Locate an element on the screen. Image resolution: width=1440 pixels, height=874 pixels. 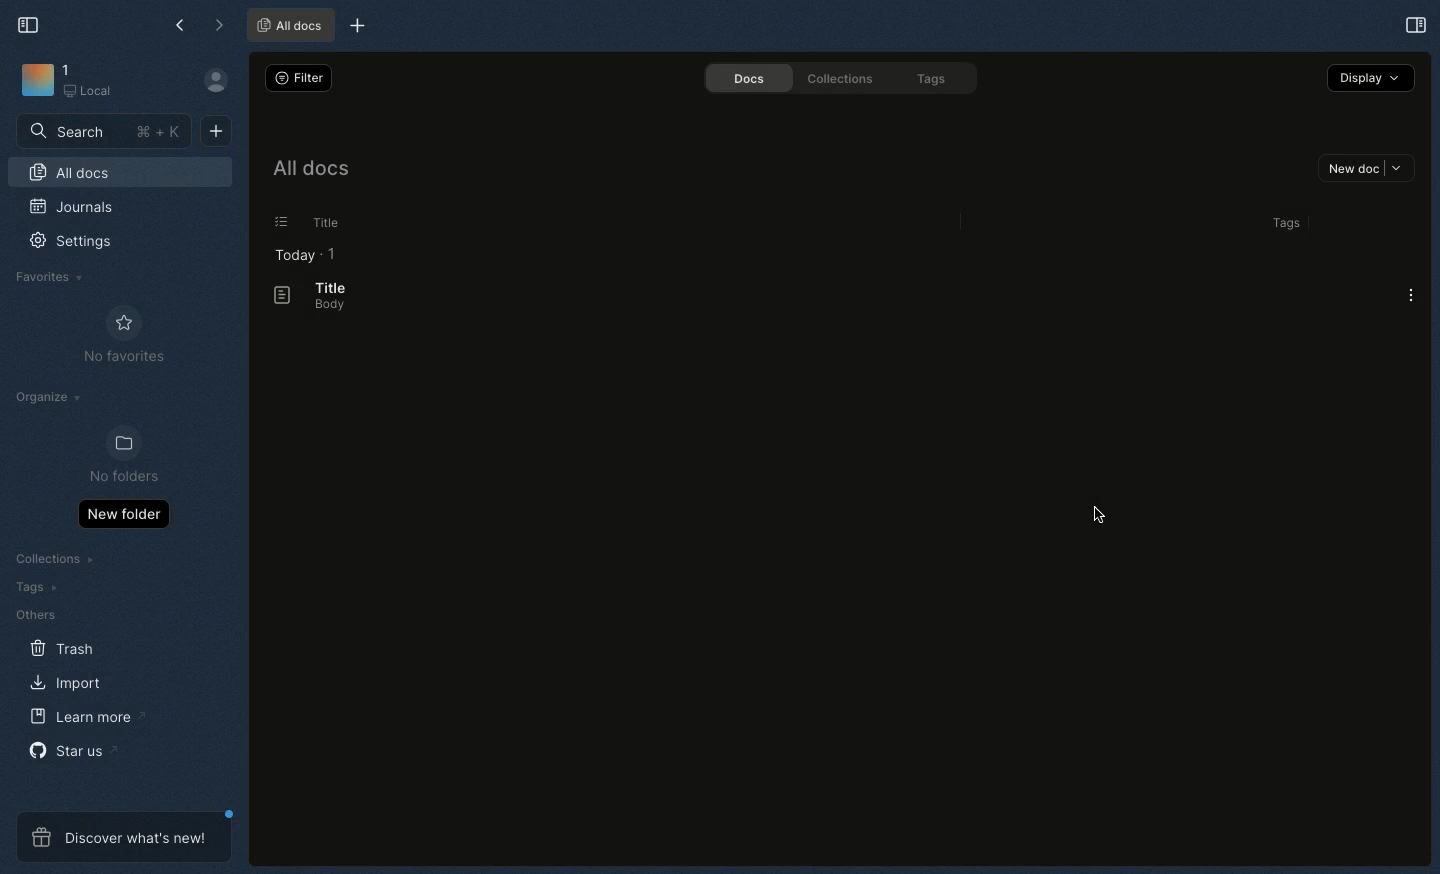
Body is located at coordinates (323, 306).